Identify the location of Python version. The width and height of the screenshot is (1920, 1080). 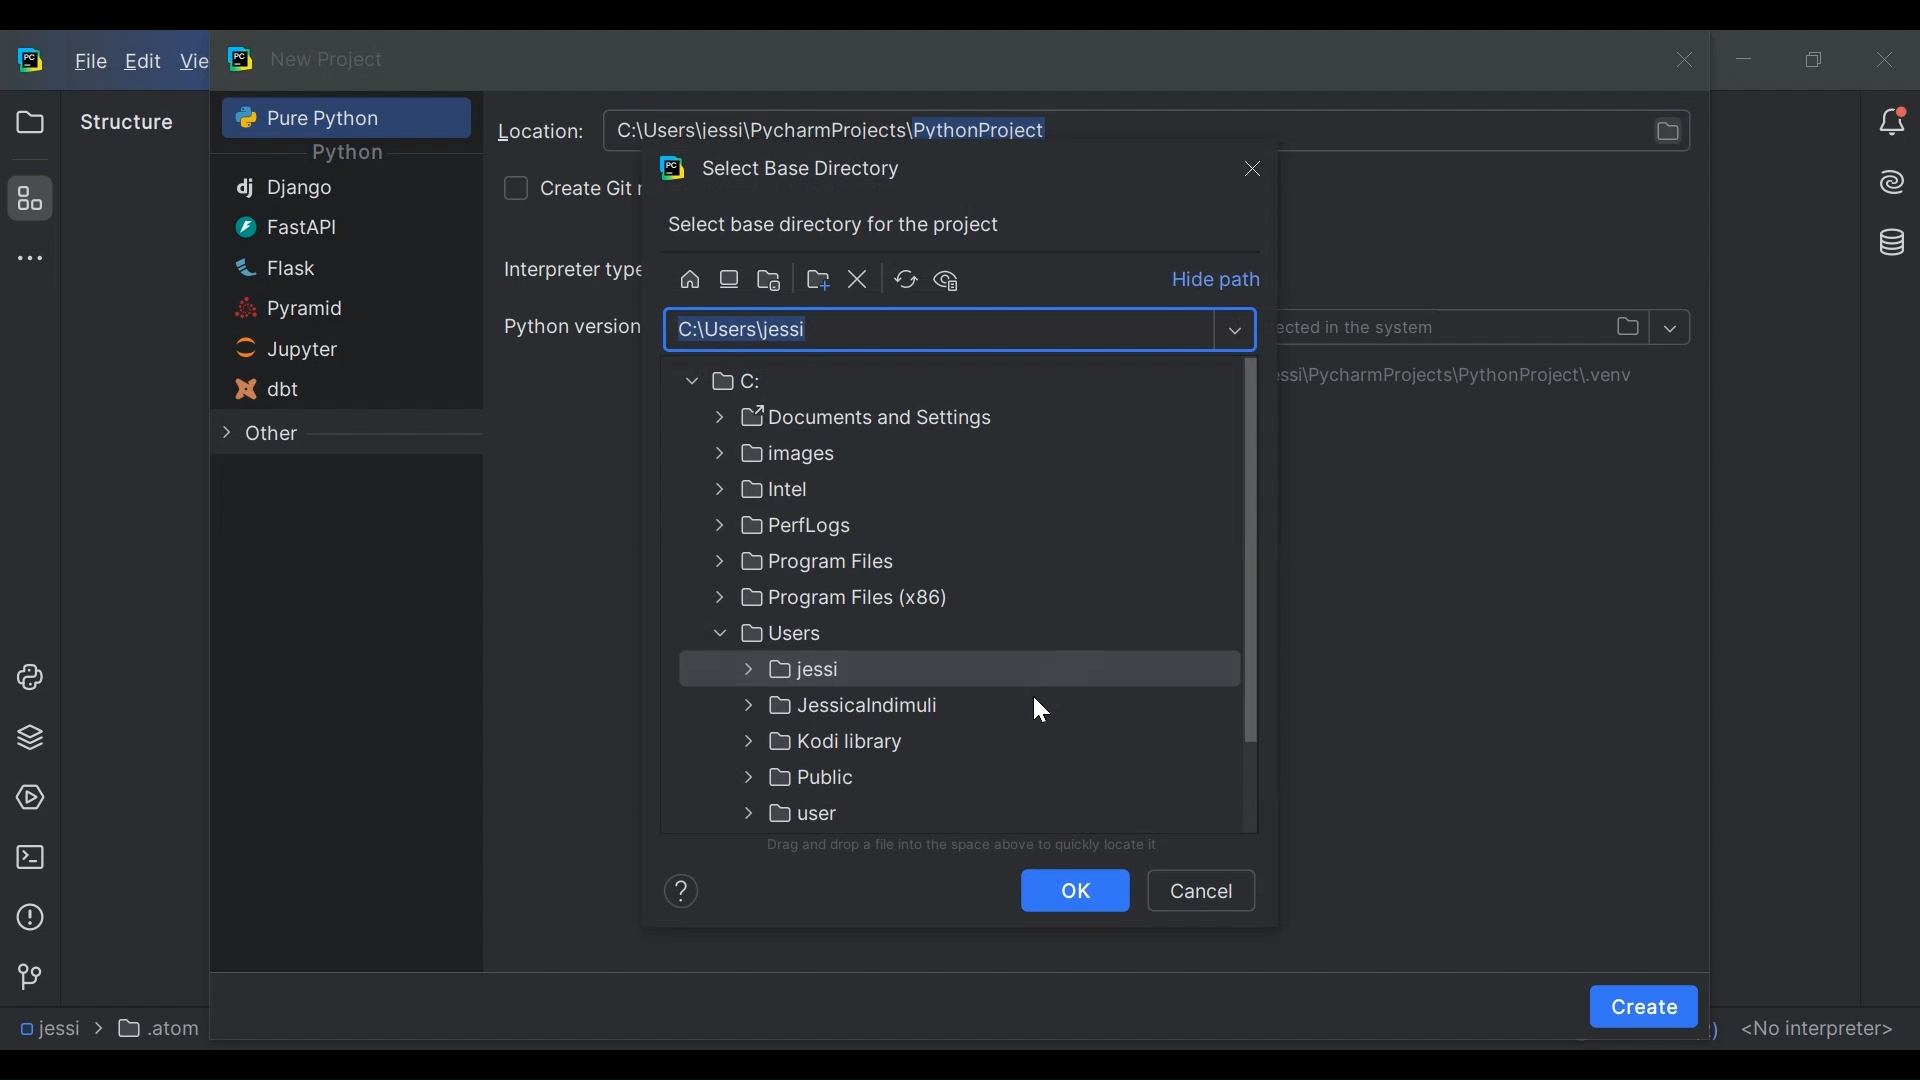
(570, 325).